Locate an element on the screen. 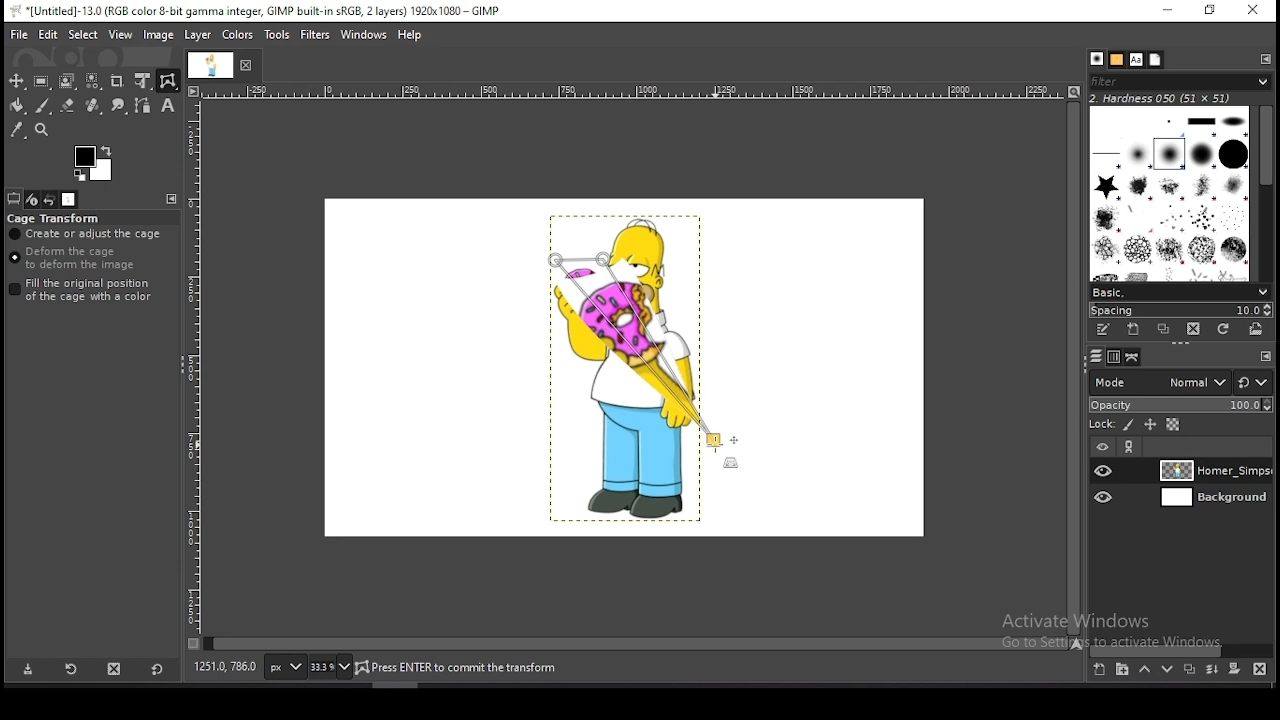 Image resolution: width=1280 pixels, height=720 pixels. *[untitled]-13.0 (rgb color 8-bit gamma integer, gimp built-in sRGB, 2 layers) 1920x1080 - gimp is located at coordinates (263, 11).